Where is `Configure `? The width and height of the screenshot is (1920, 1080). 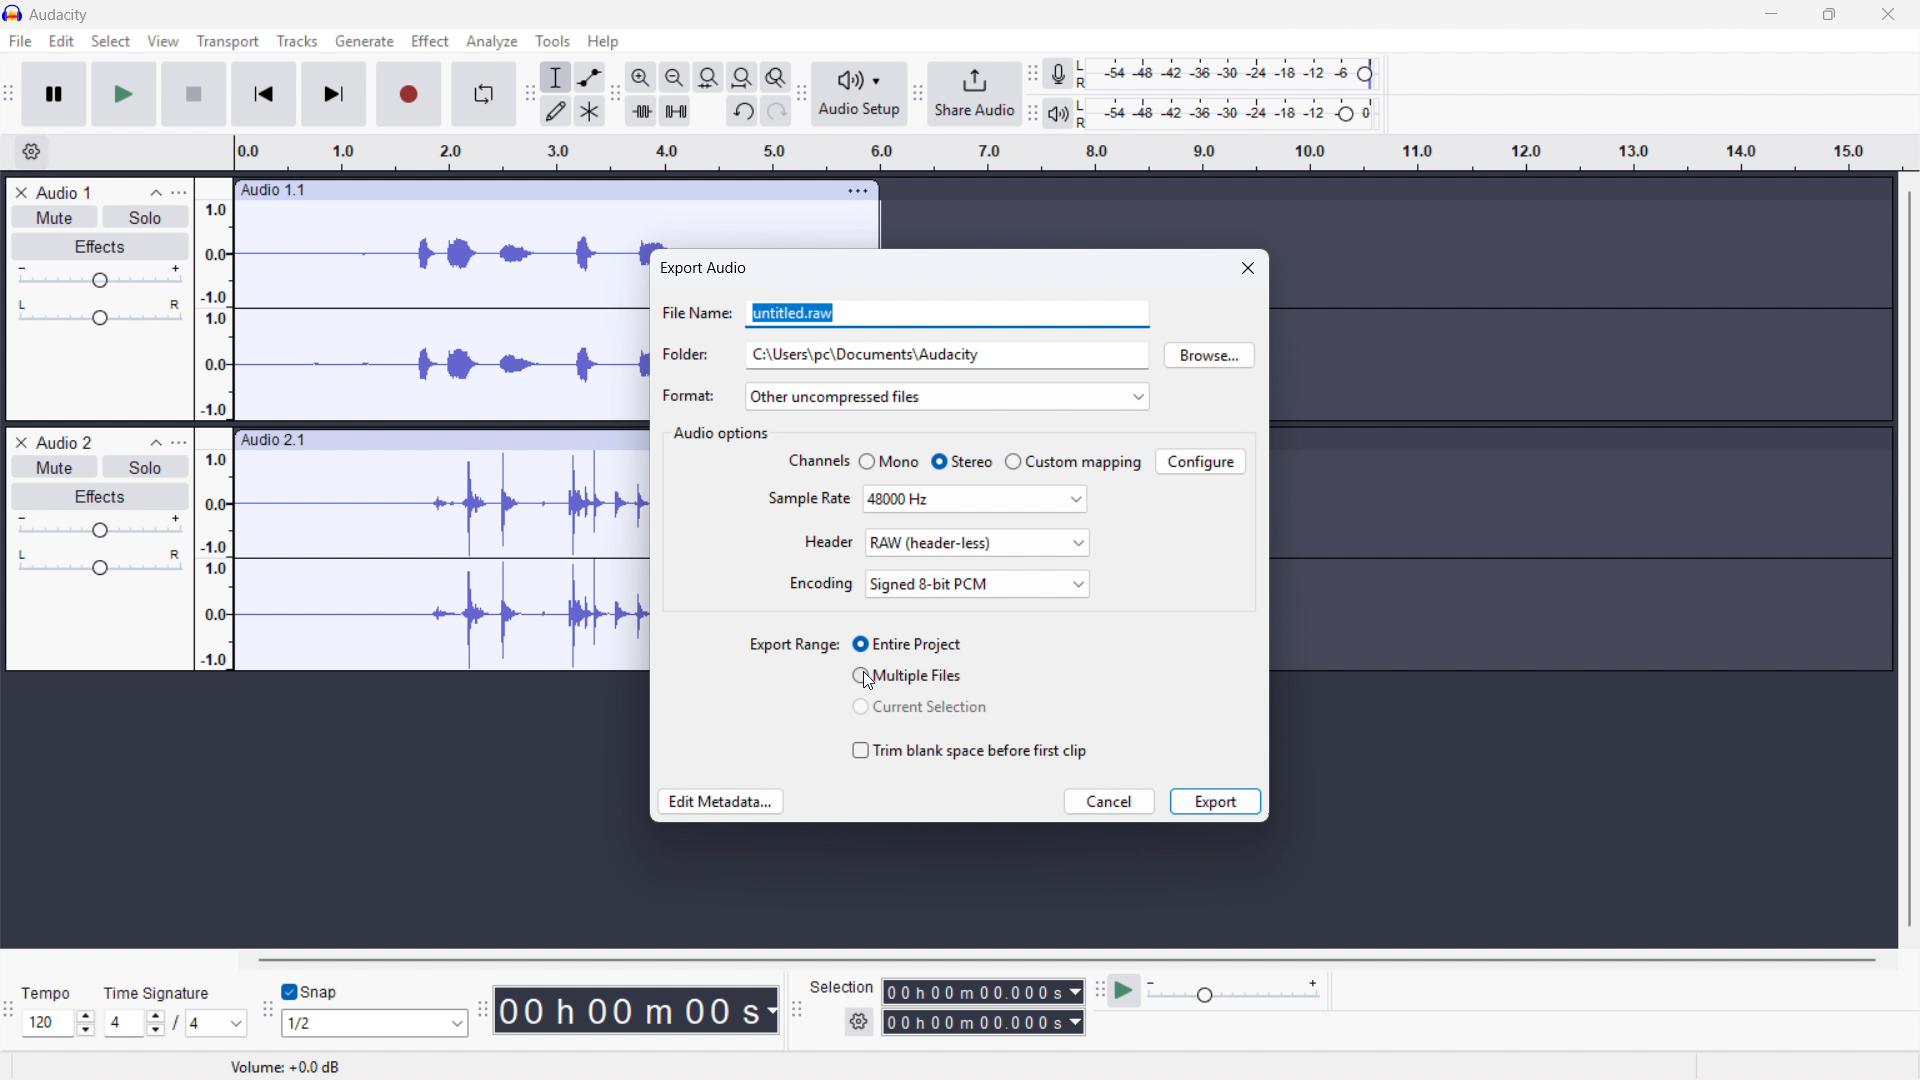
Configure  is located at coordinates (1201, 461).